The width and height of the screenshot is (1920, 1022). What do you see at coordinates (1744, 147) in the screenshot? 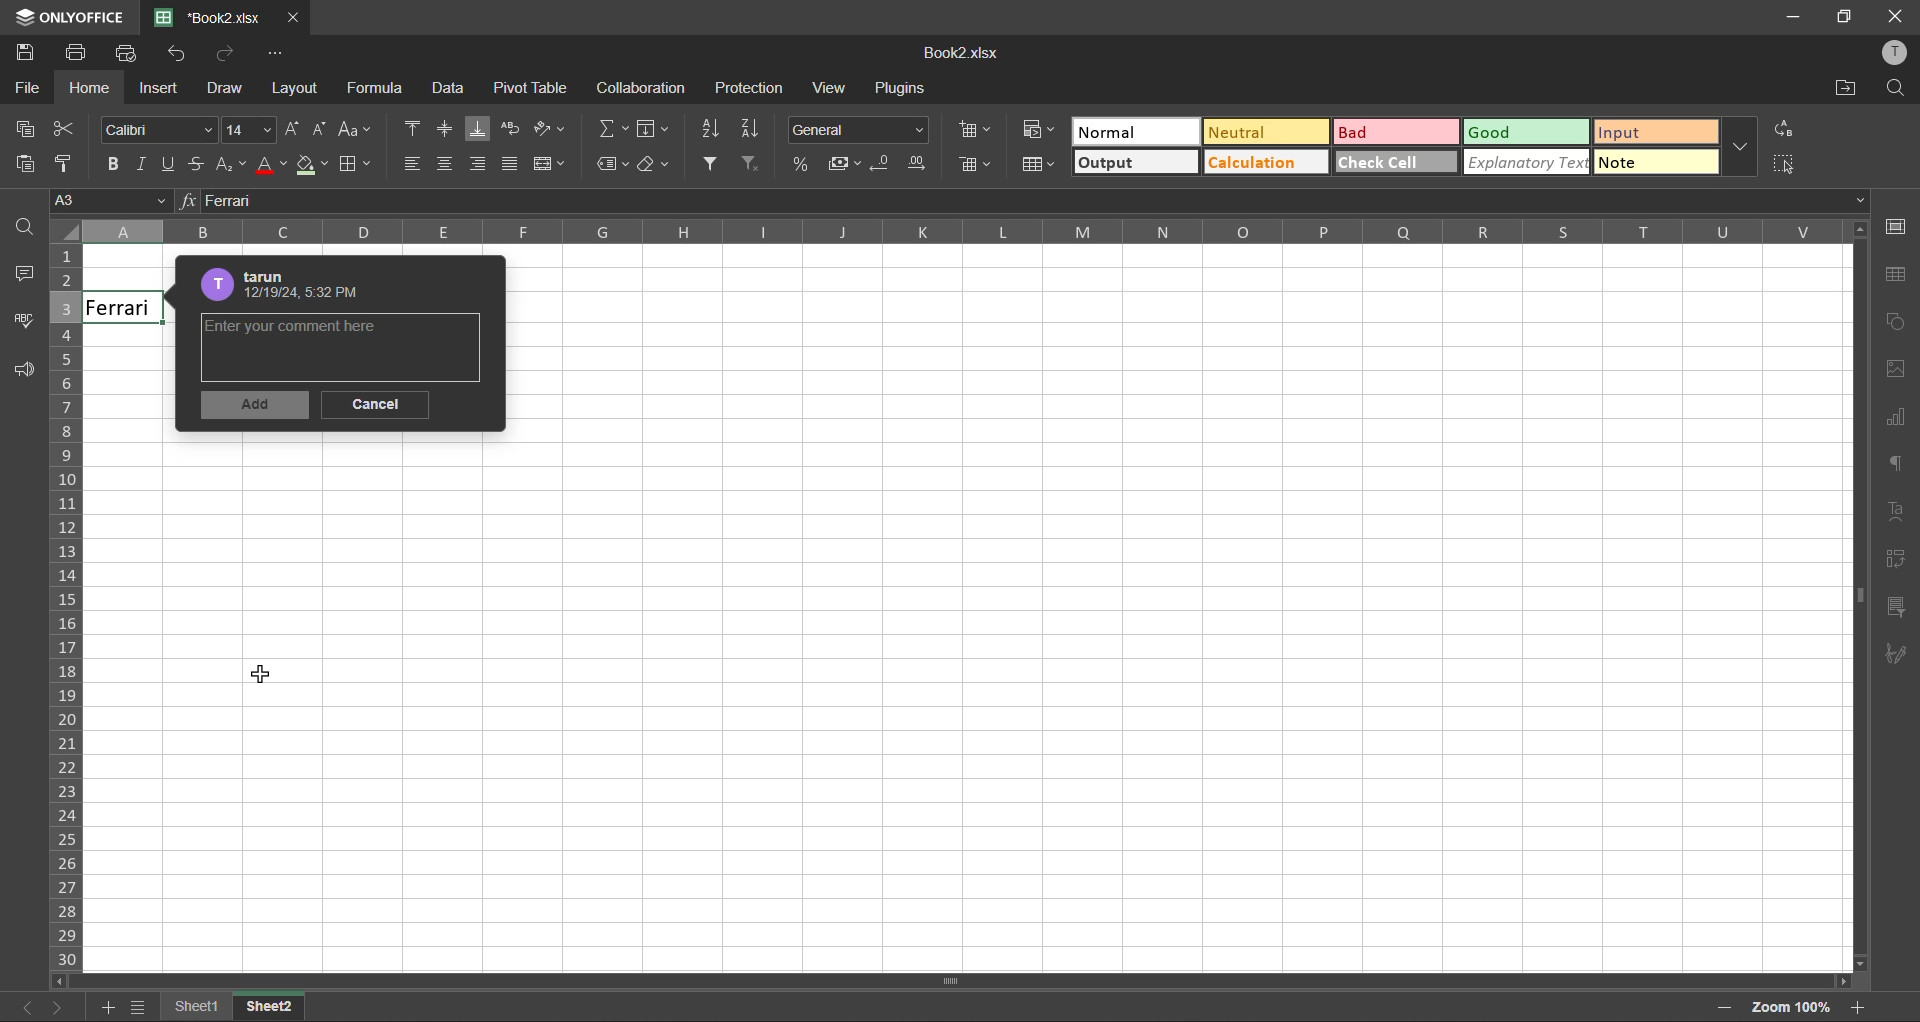
I see `more options` at bounding box center [1744, 147].